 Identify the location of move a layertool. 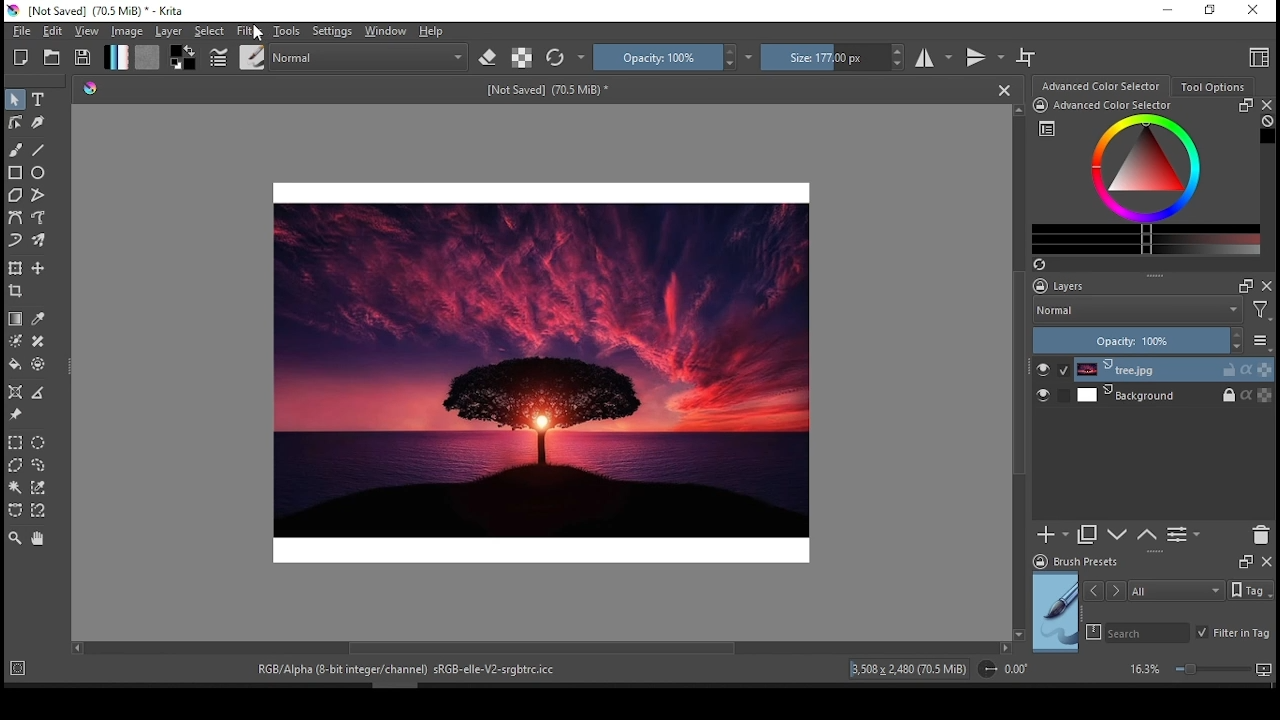
(40, 269).